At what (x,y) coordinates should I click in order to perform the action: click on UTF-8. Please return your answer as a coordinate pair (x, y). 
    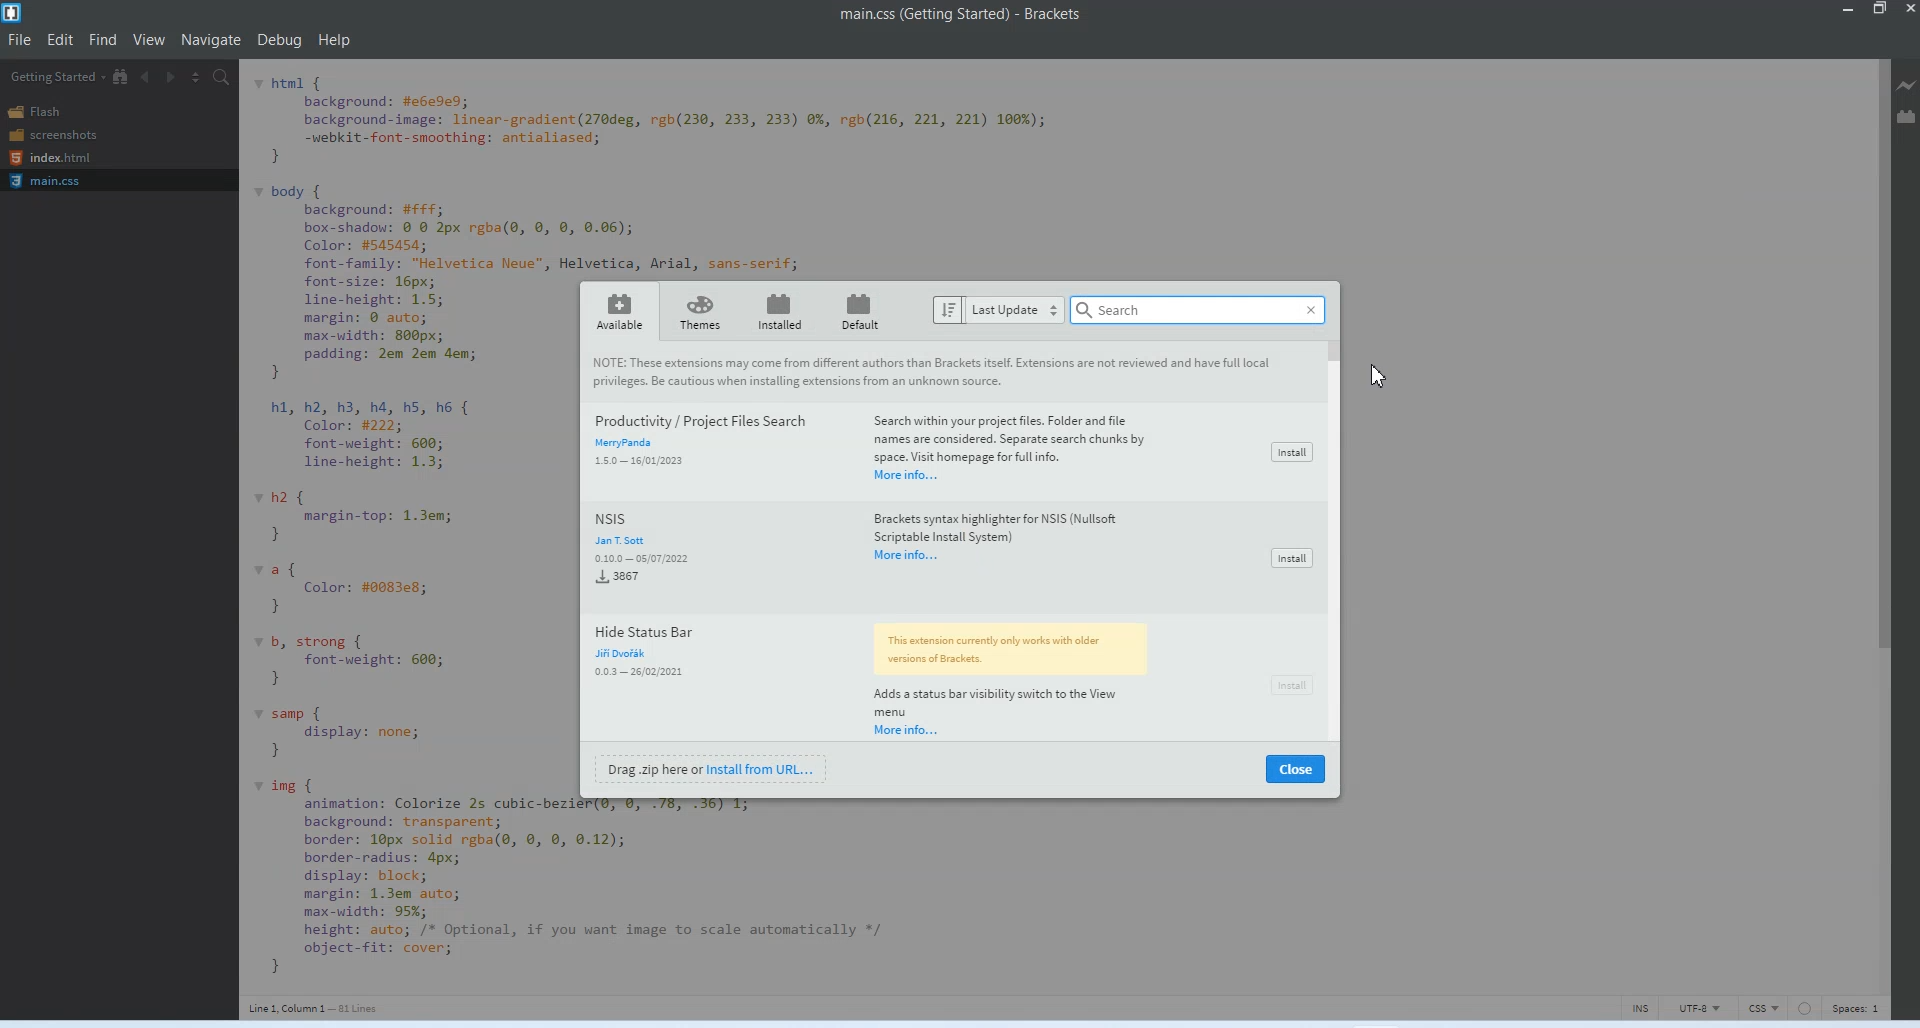
    Looking at the image, I should click on (1698, 1006).